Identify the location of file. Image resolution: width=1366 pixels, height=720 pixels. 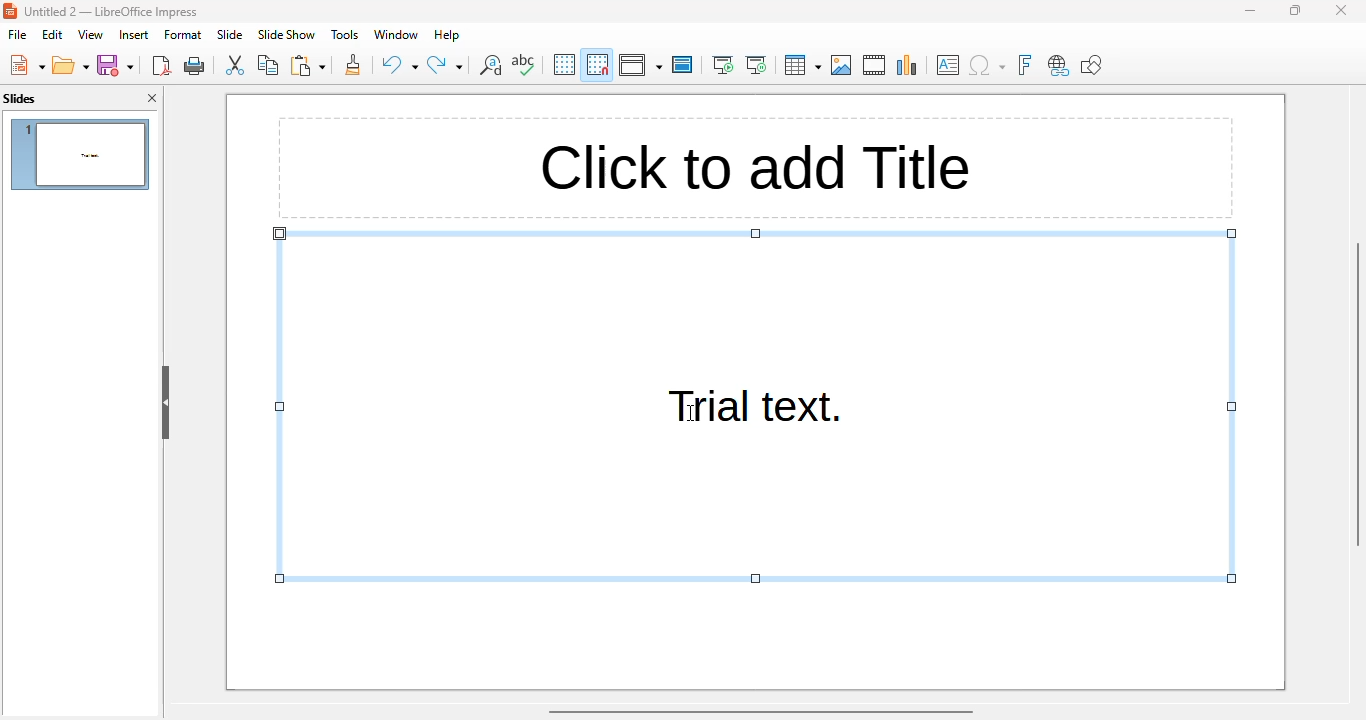
(17, 34).